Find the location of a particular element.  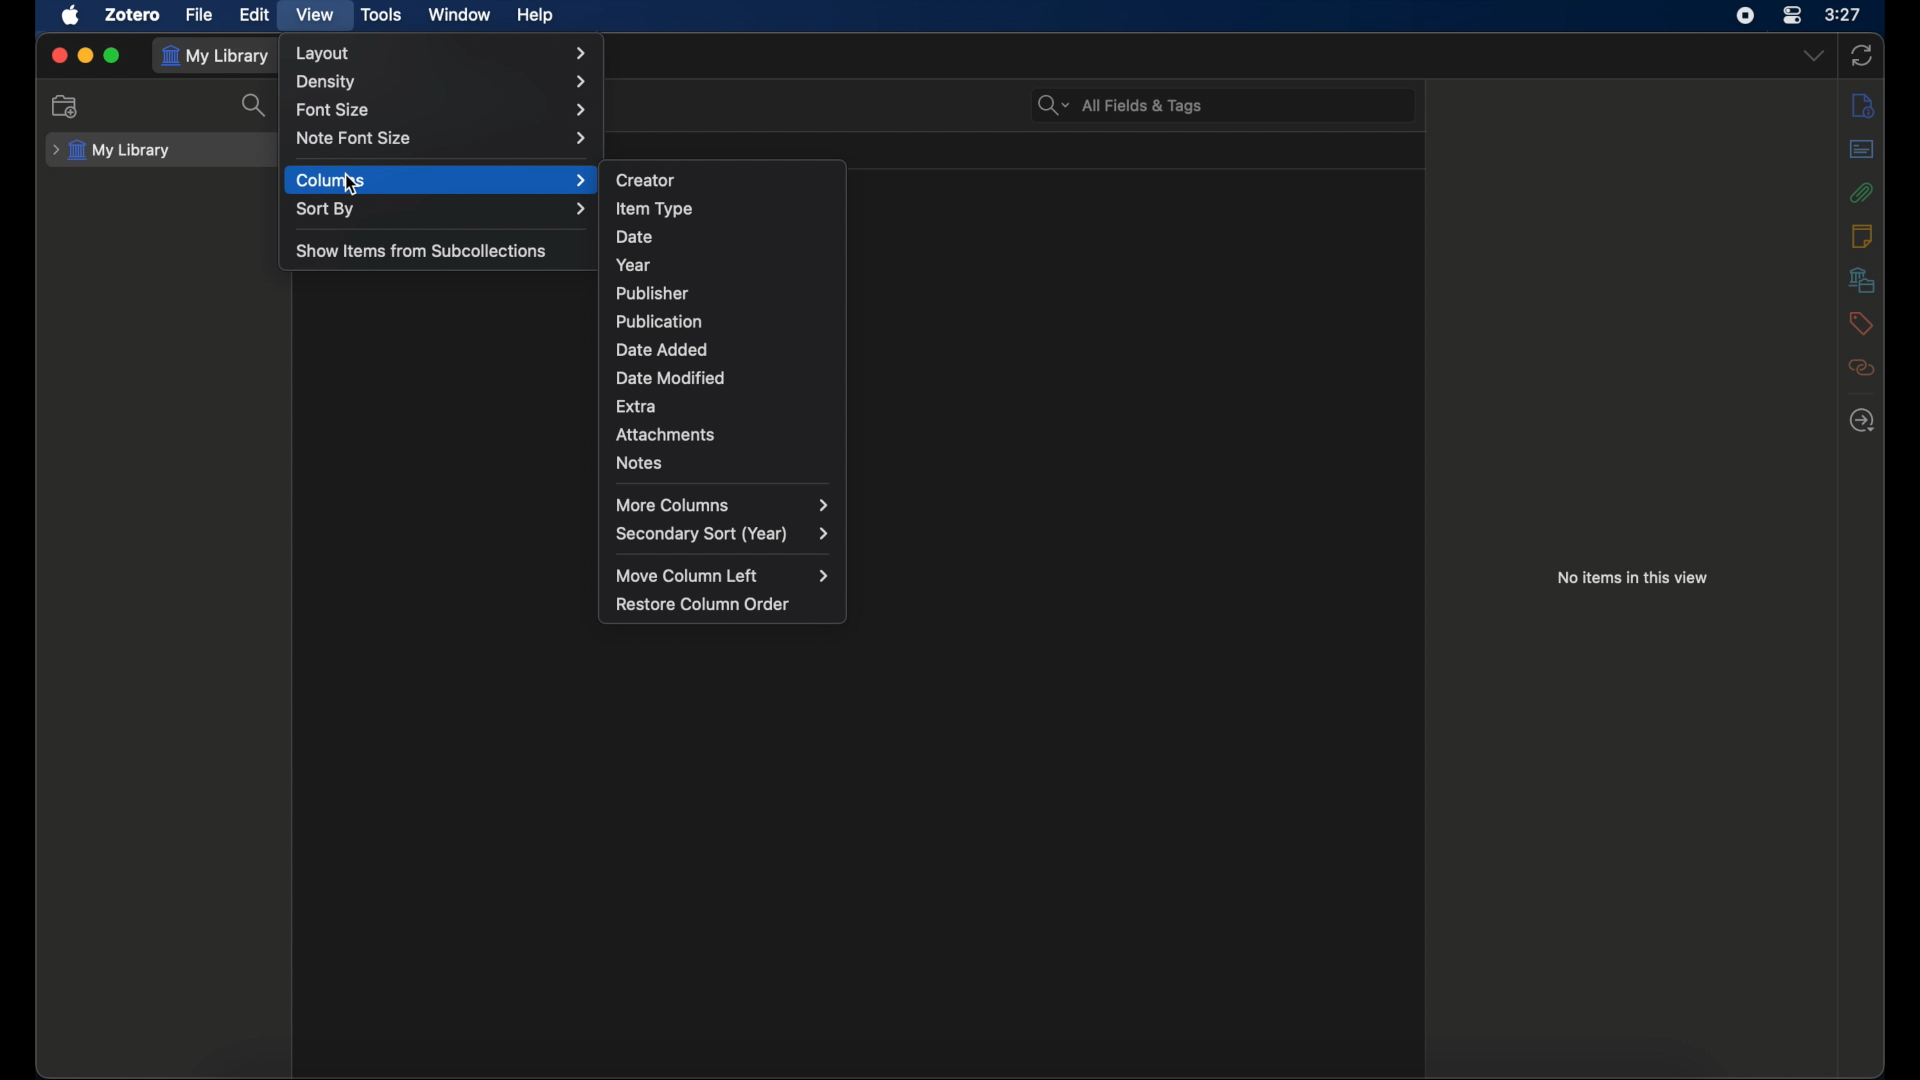

no items in this view is located at coordinates (1633, 578).